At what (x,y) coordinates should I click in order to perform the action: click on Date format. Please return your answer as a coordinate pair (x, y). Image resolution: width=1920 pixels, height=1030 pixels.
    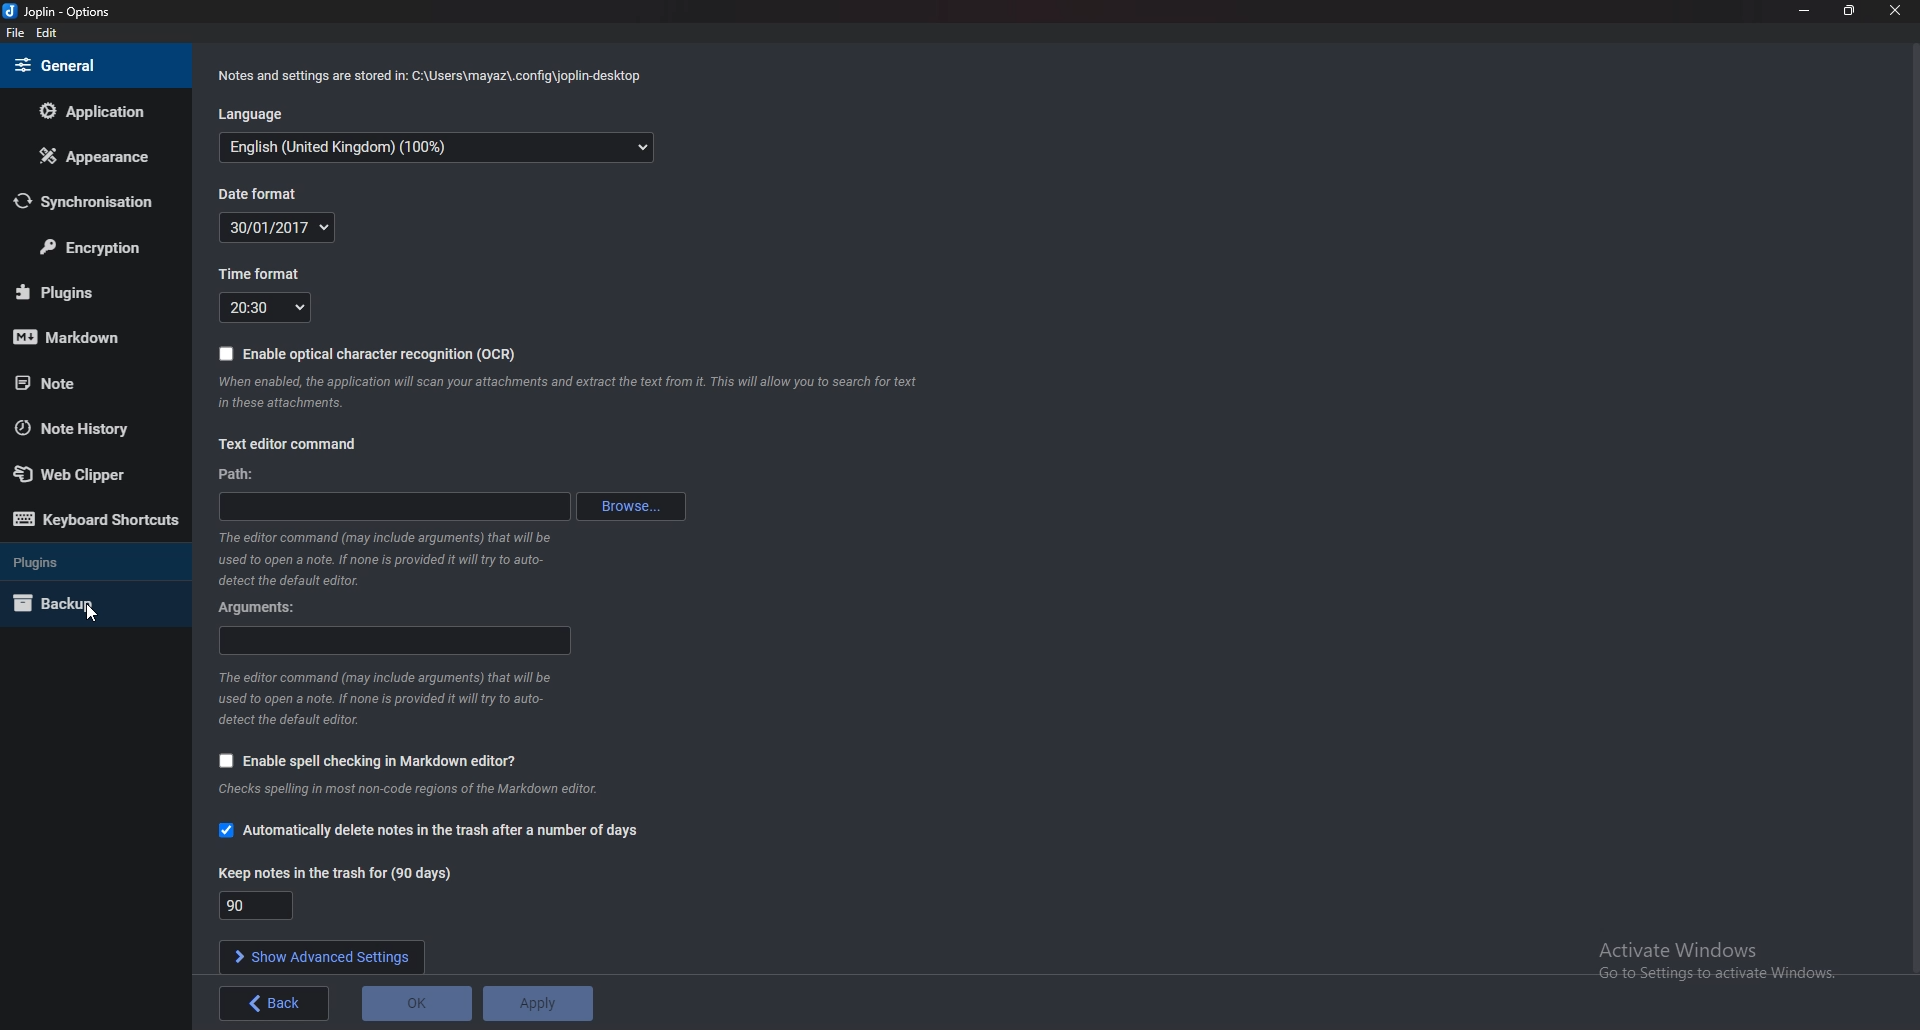
    Looking at the image, I should click on (264, 194).